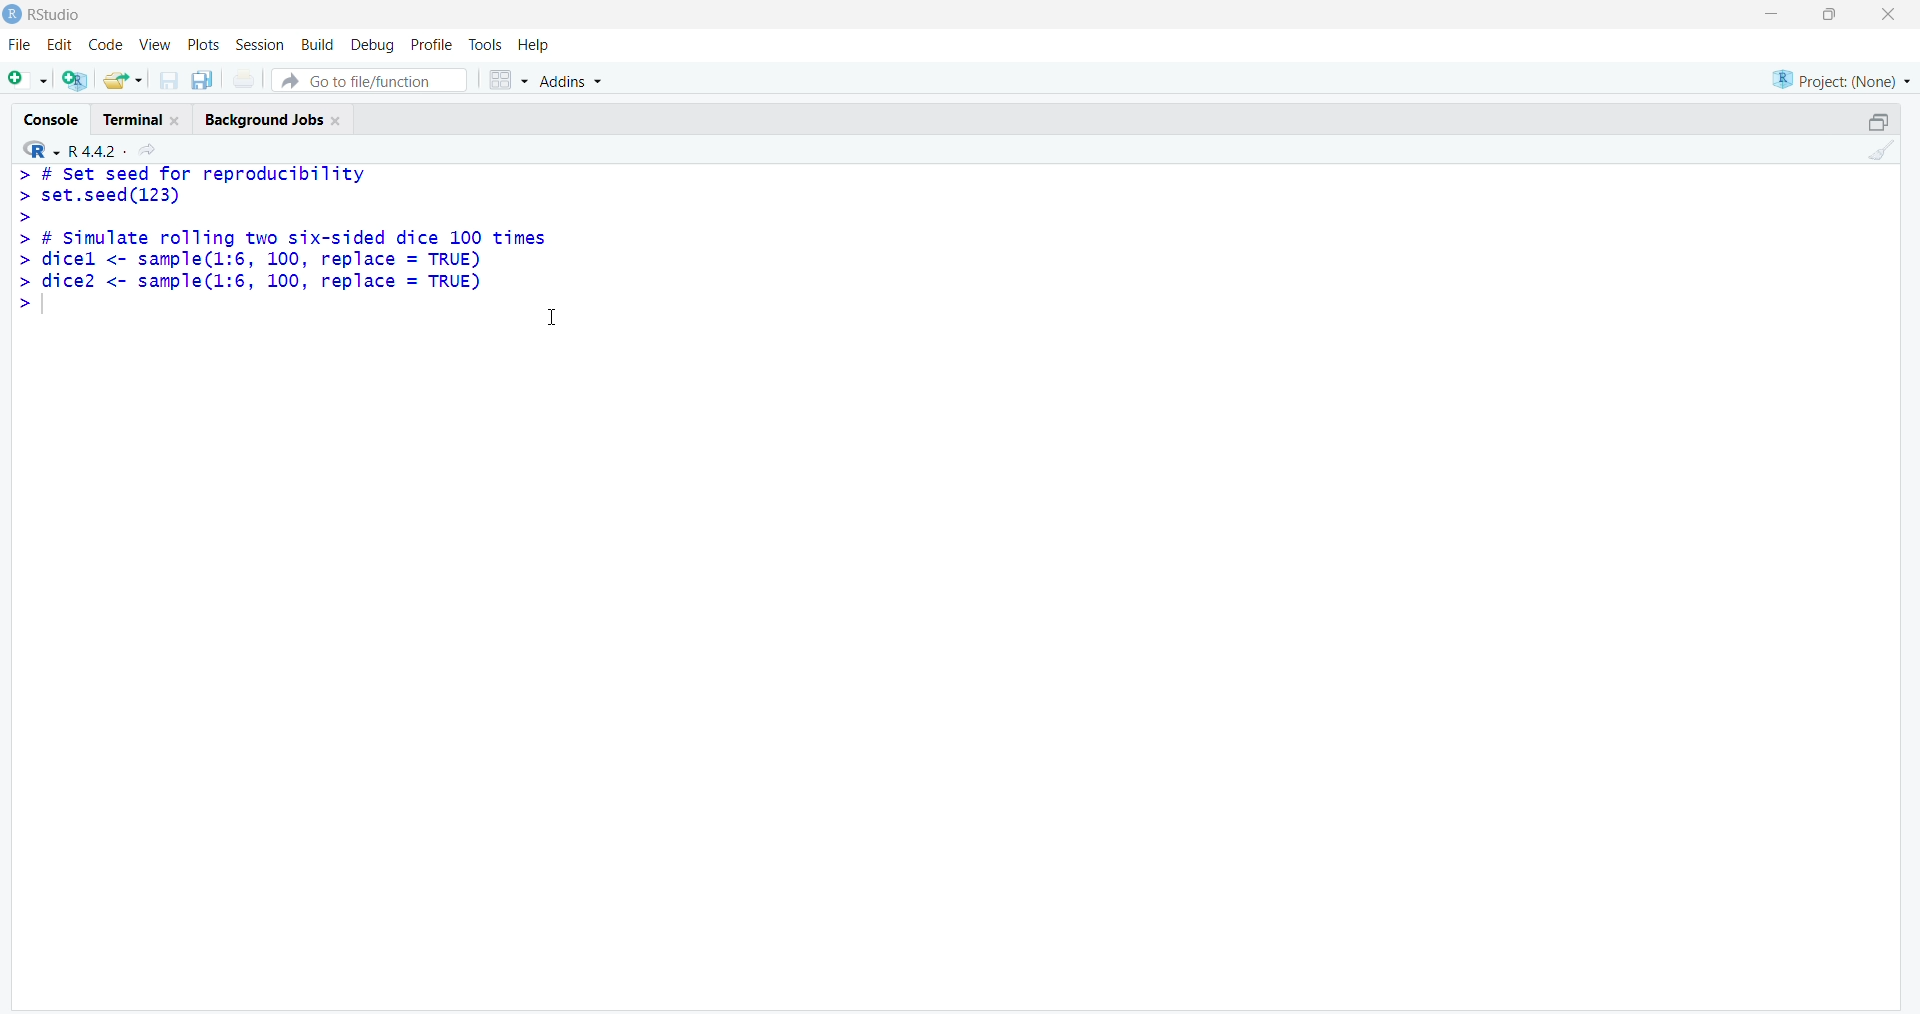 This screenshot has width=1920, height=1014. What do you see at coordinates (60, 44) in the screenshot?
I see `edit` at bounding box center [60, 44].